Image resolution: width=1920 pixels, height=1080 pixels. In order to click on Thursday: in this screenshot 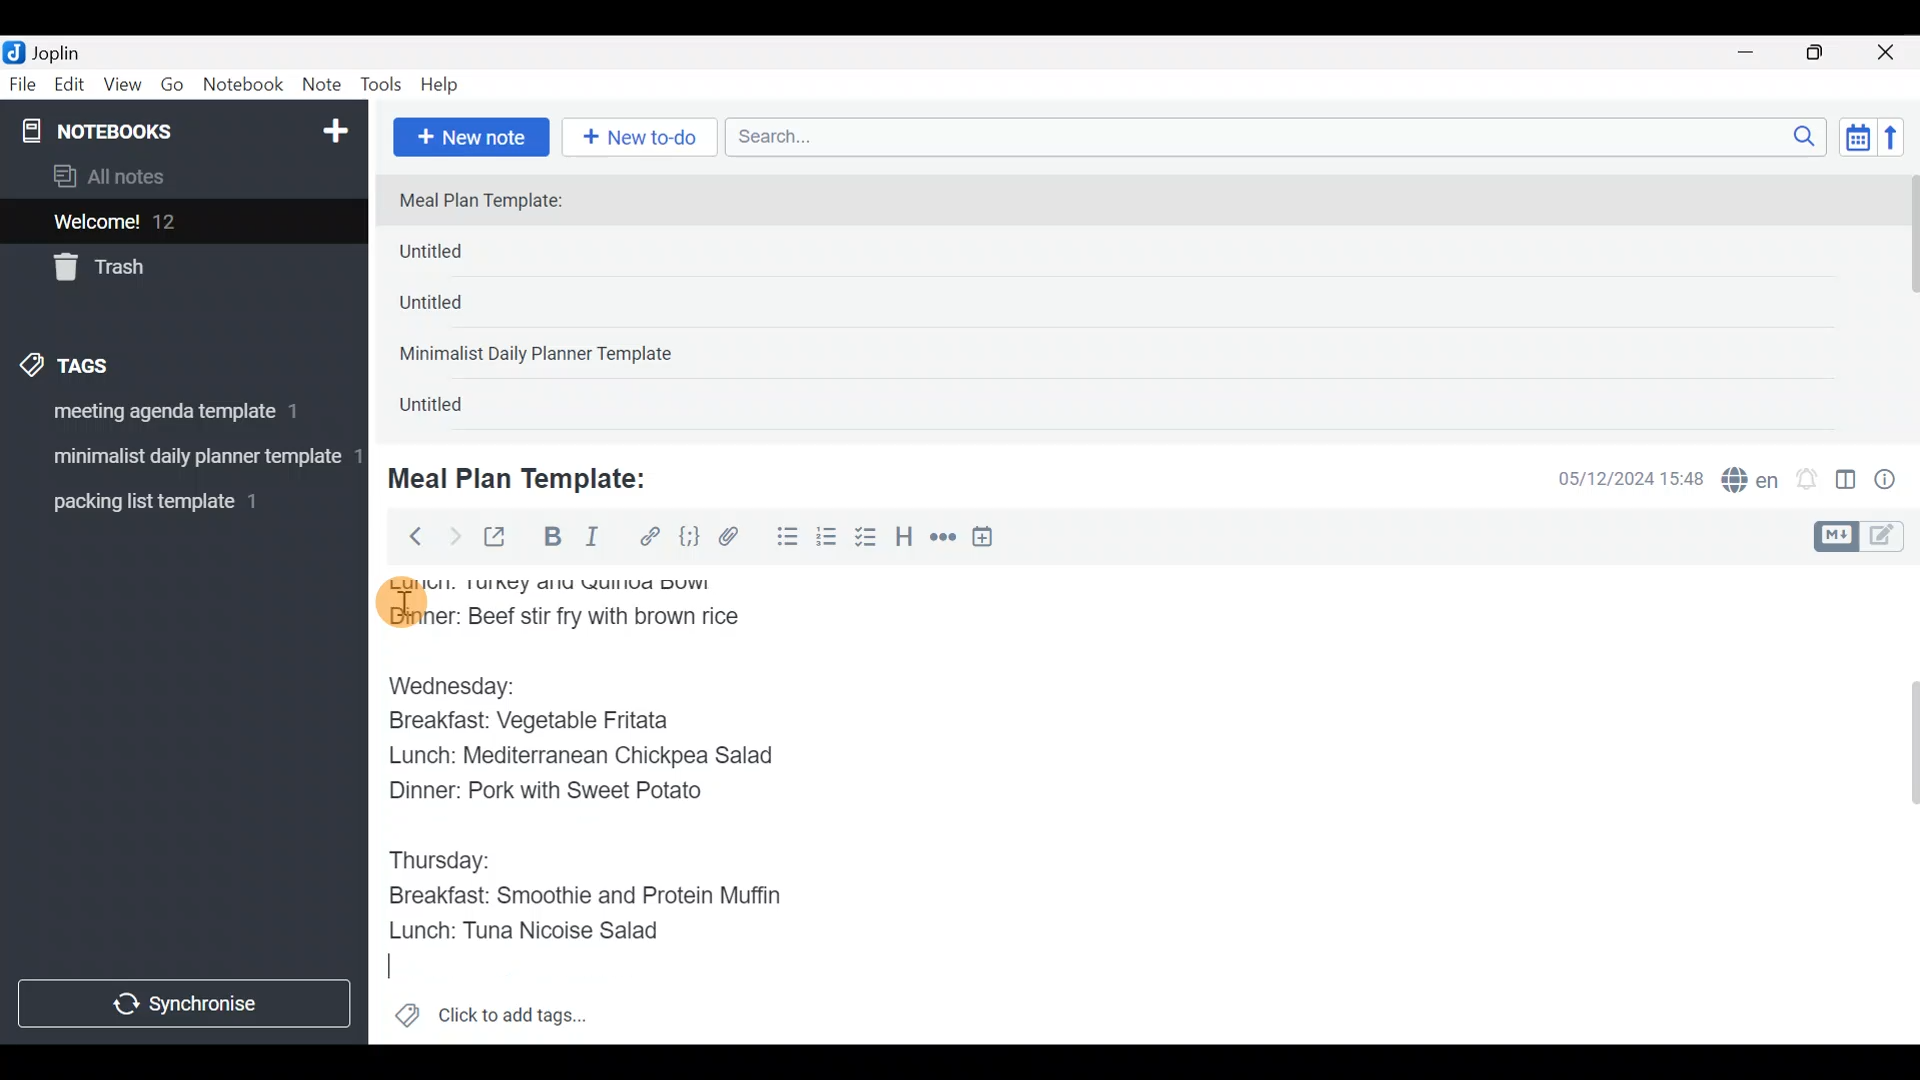, I will do `click(449, 858)`.